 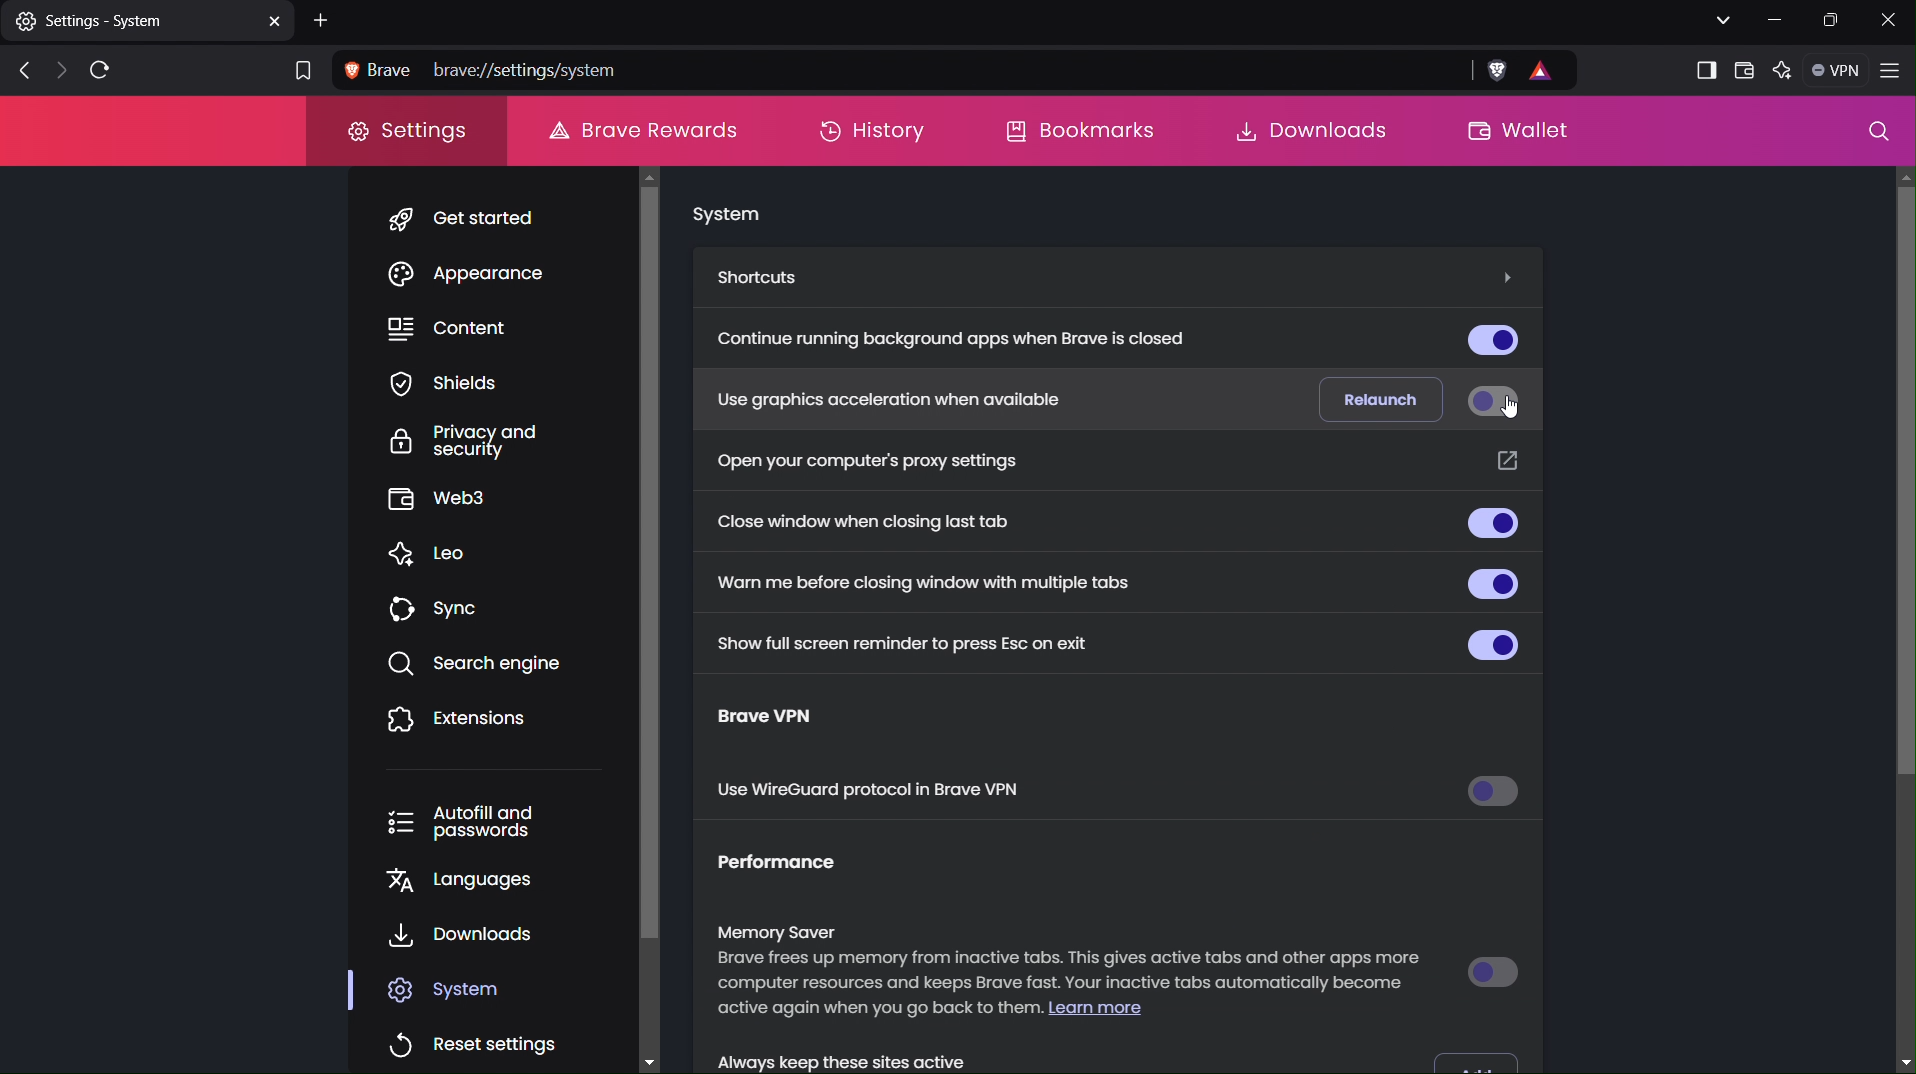 What do you see at coordinates (1833, 70) in the screenshot?
I see `VPN` at bounding box center [1833, 70].